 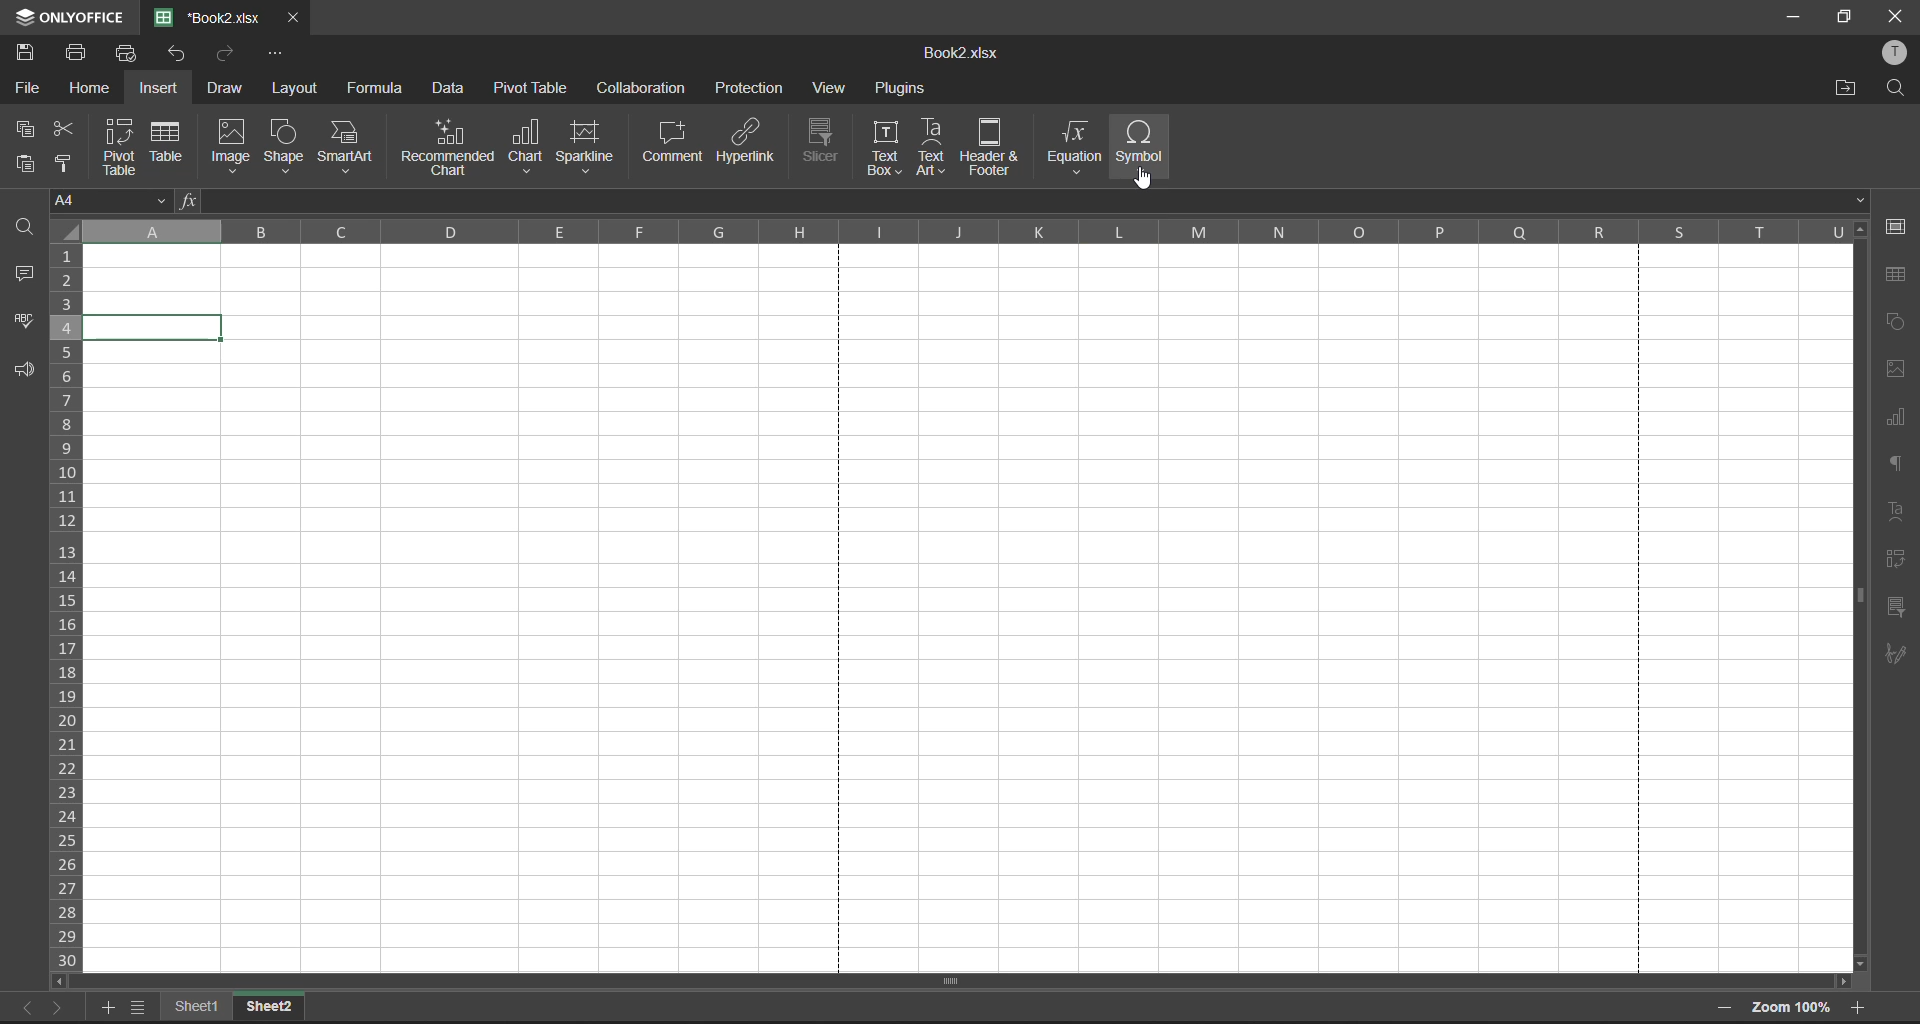 I want to click on file, so click(x=24, y=91).